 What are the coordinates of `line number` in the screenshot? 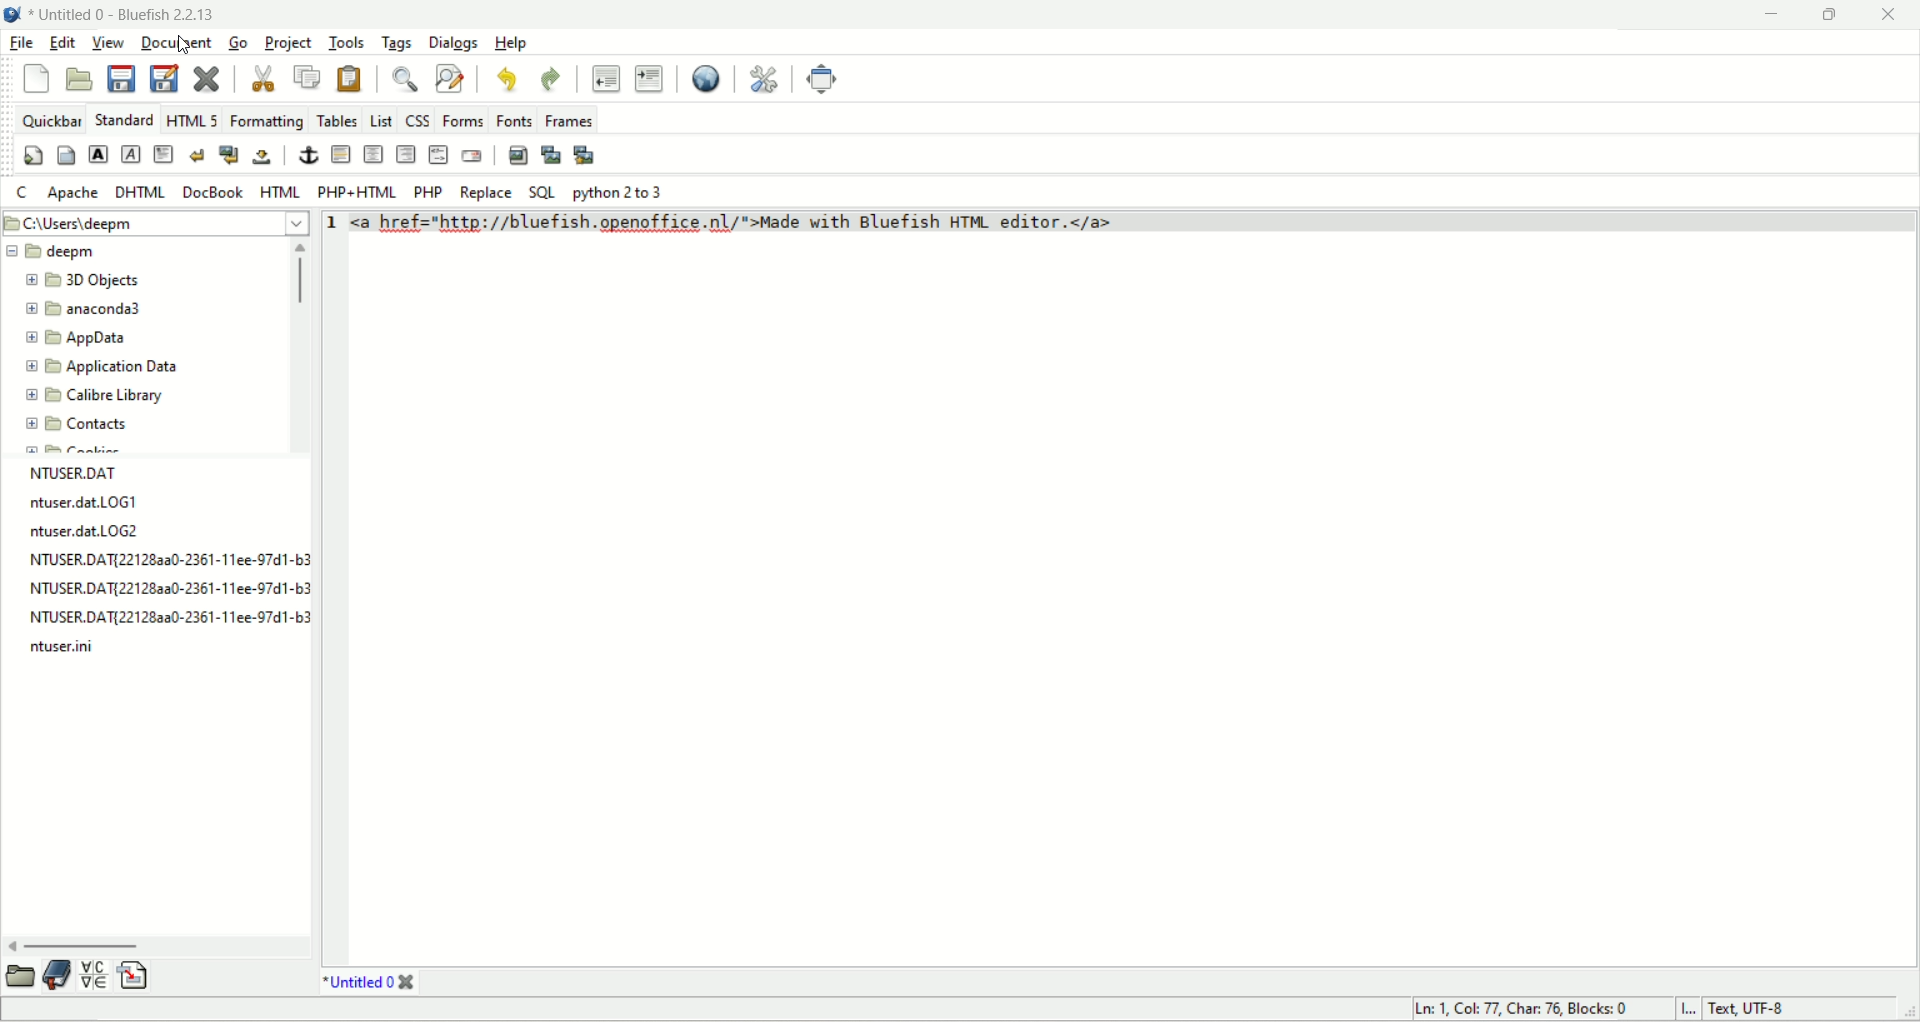 It's located at (336, 223).